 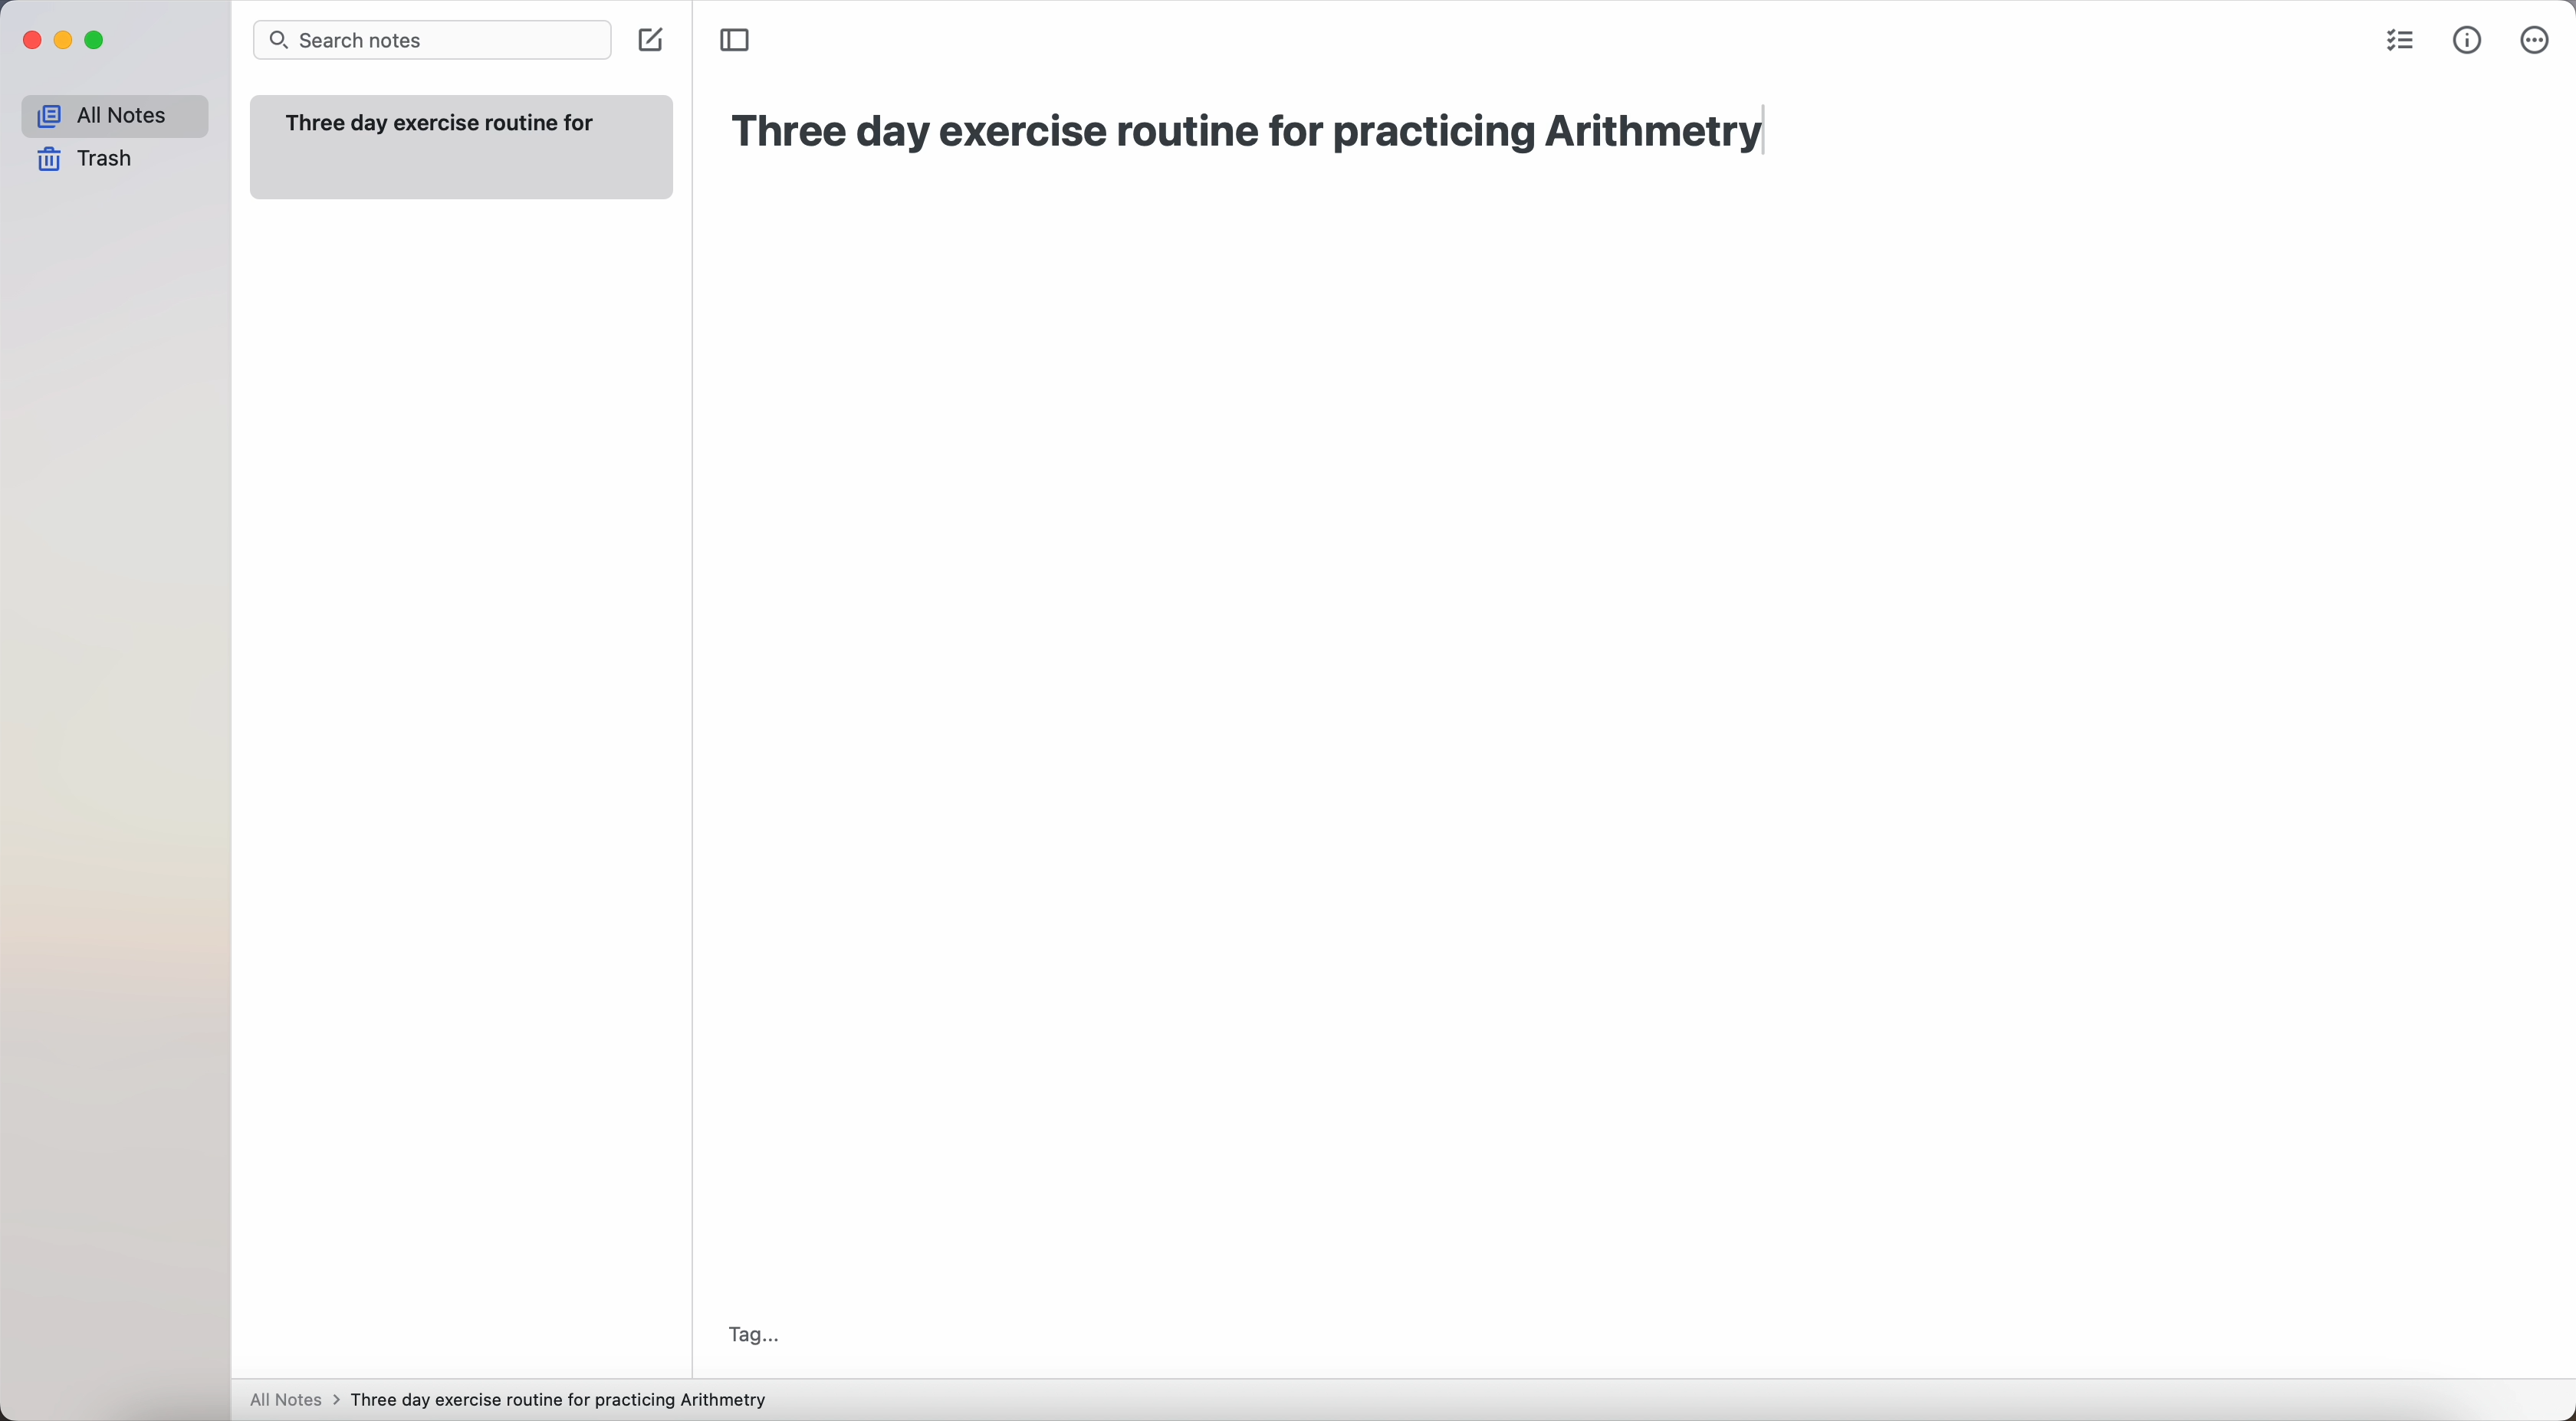 I want to click on create note, so click(x=651, y=42).